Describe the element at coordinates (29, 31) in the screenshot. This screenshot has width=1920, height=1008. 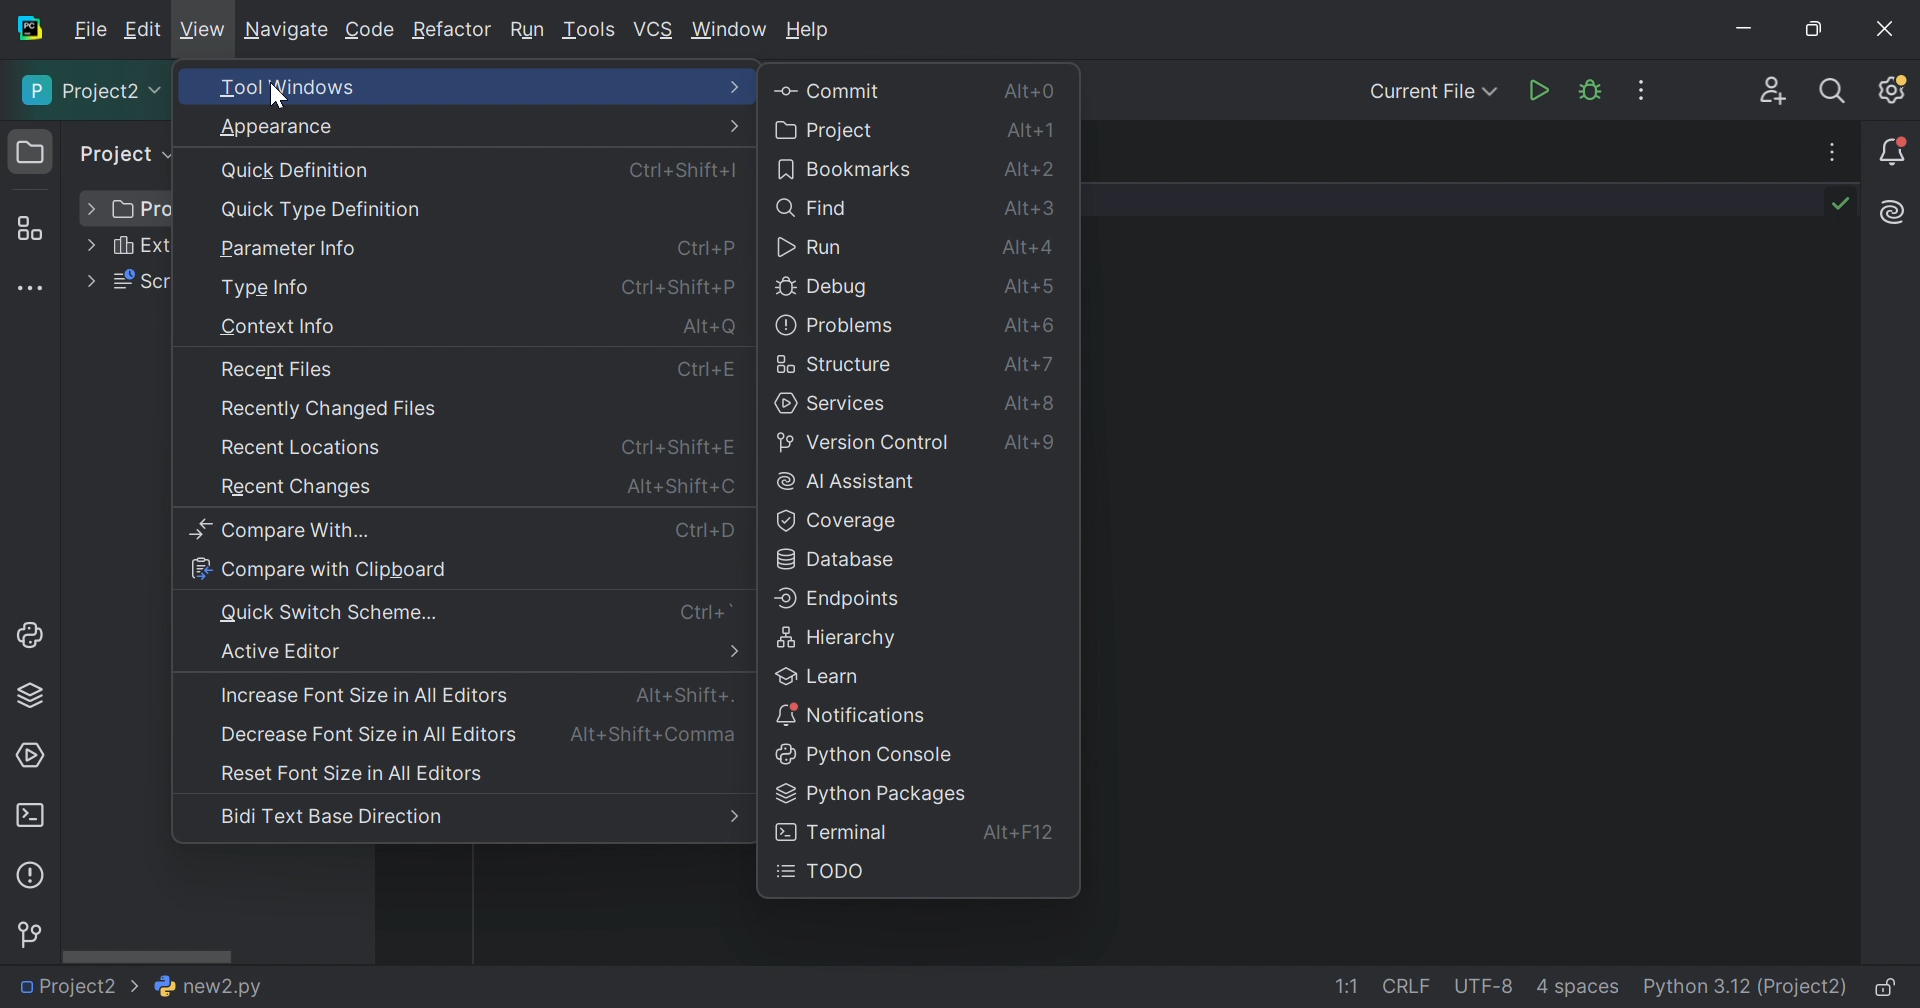
I see `PyCharm` at that location.